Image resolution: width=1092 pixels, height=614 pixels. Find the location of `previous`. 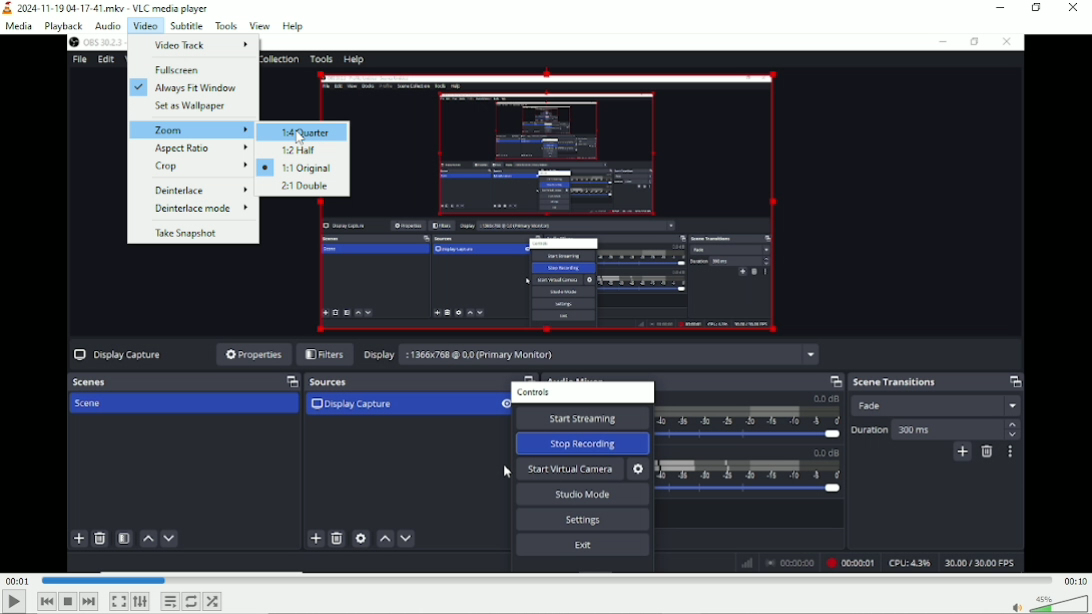

previous is located at coordinates (46, 602).